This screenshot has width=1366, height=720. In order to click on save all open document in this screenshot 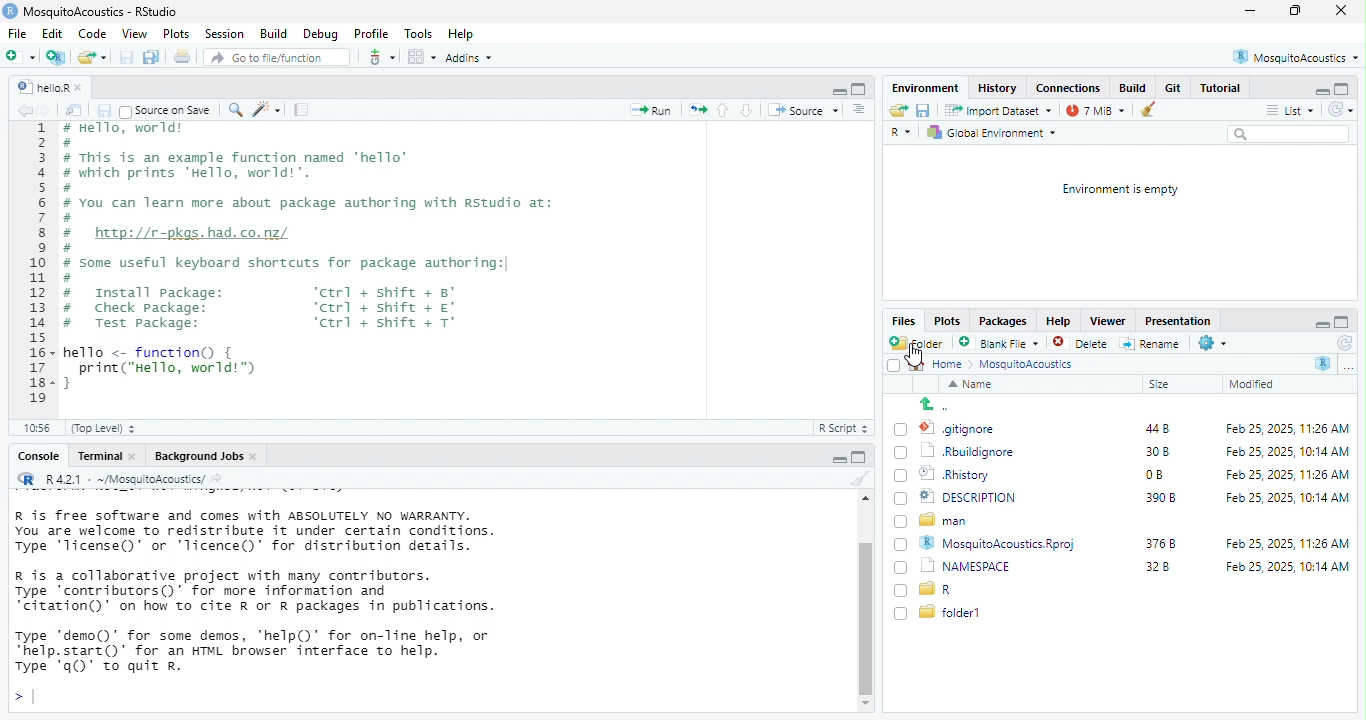, I will do `click(153, 57)`.